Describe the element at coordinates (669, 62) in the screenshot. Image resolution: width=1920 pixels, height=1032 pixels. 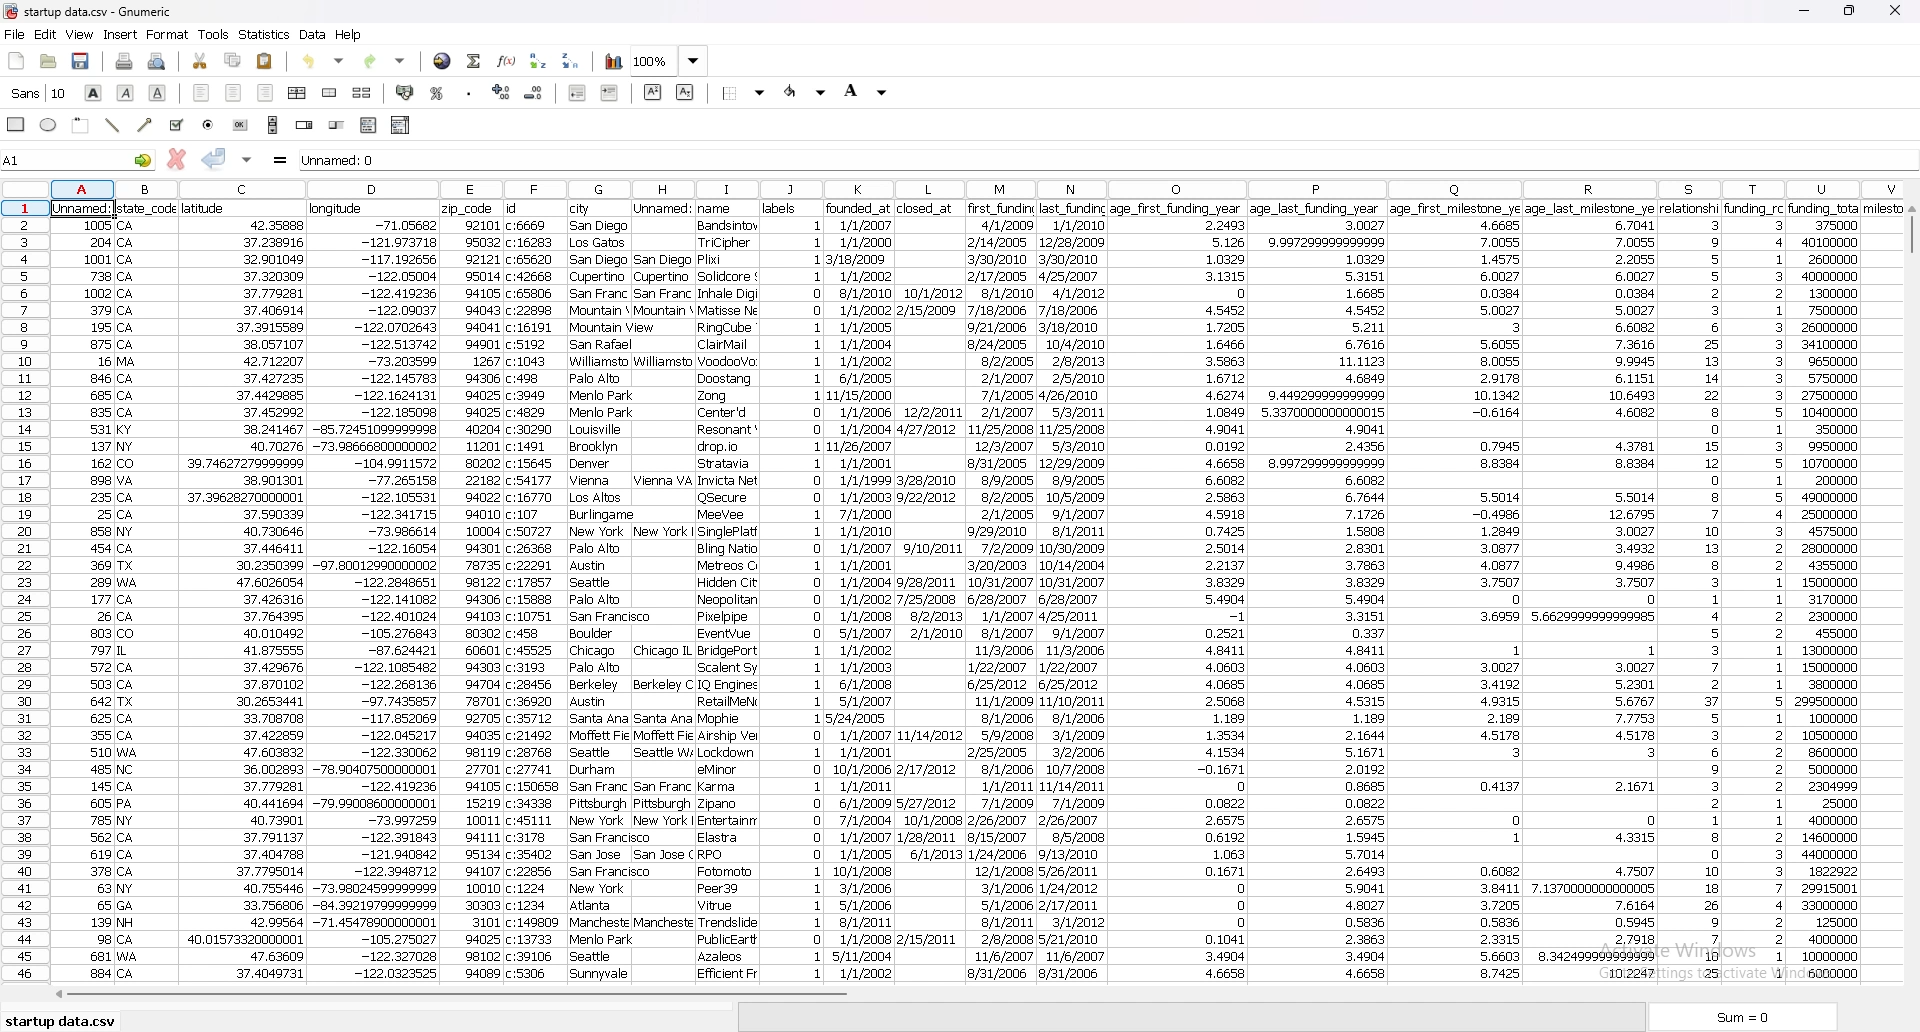
I see `zoom` at that location.